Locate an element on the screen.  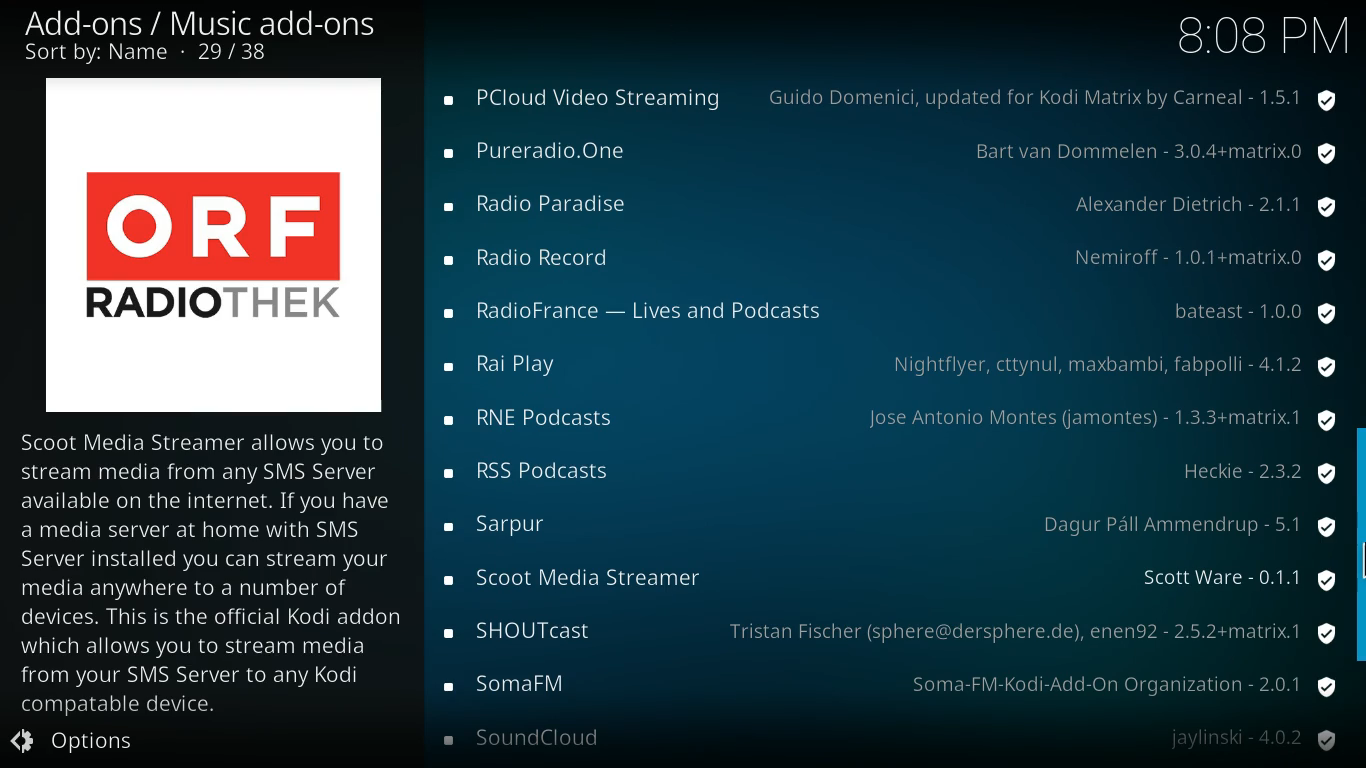
Options is located at coordinates (89, 742).